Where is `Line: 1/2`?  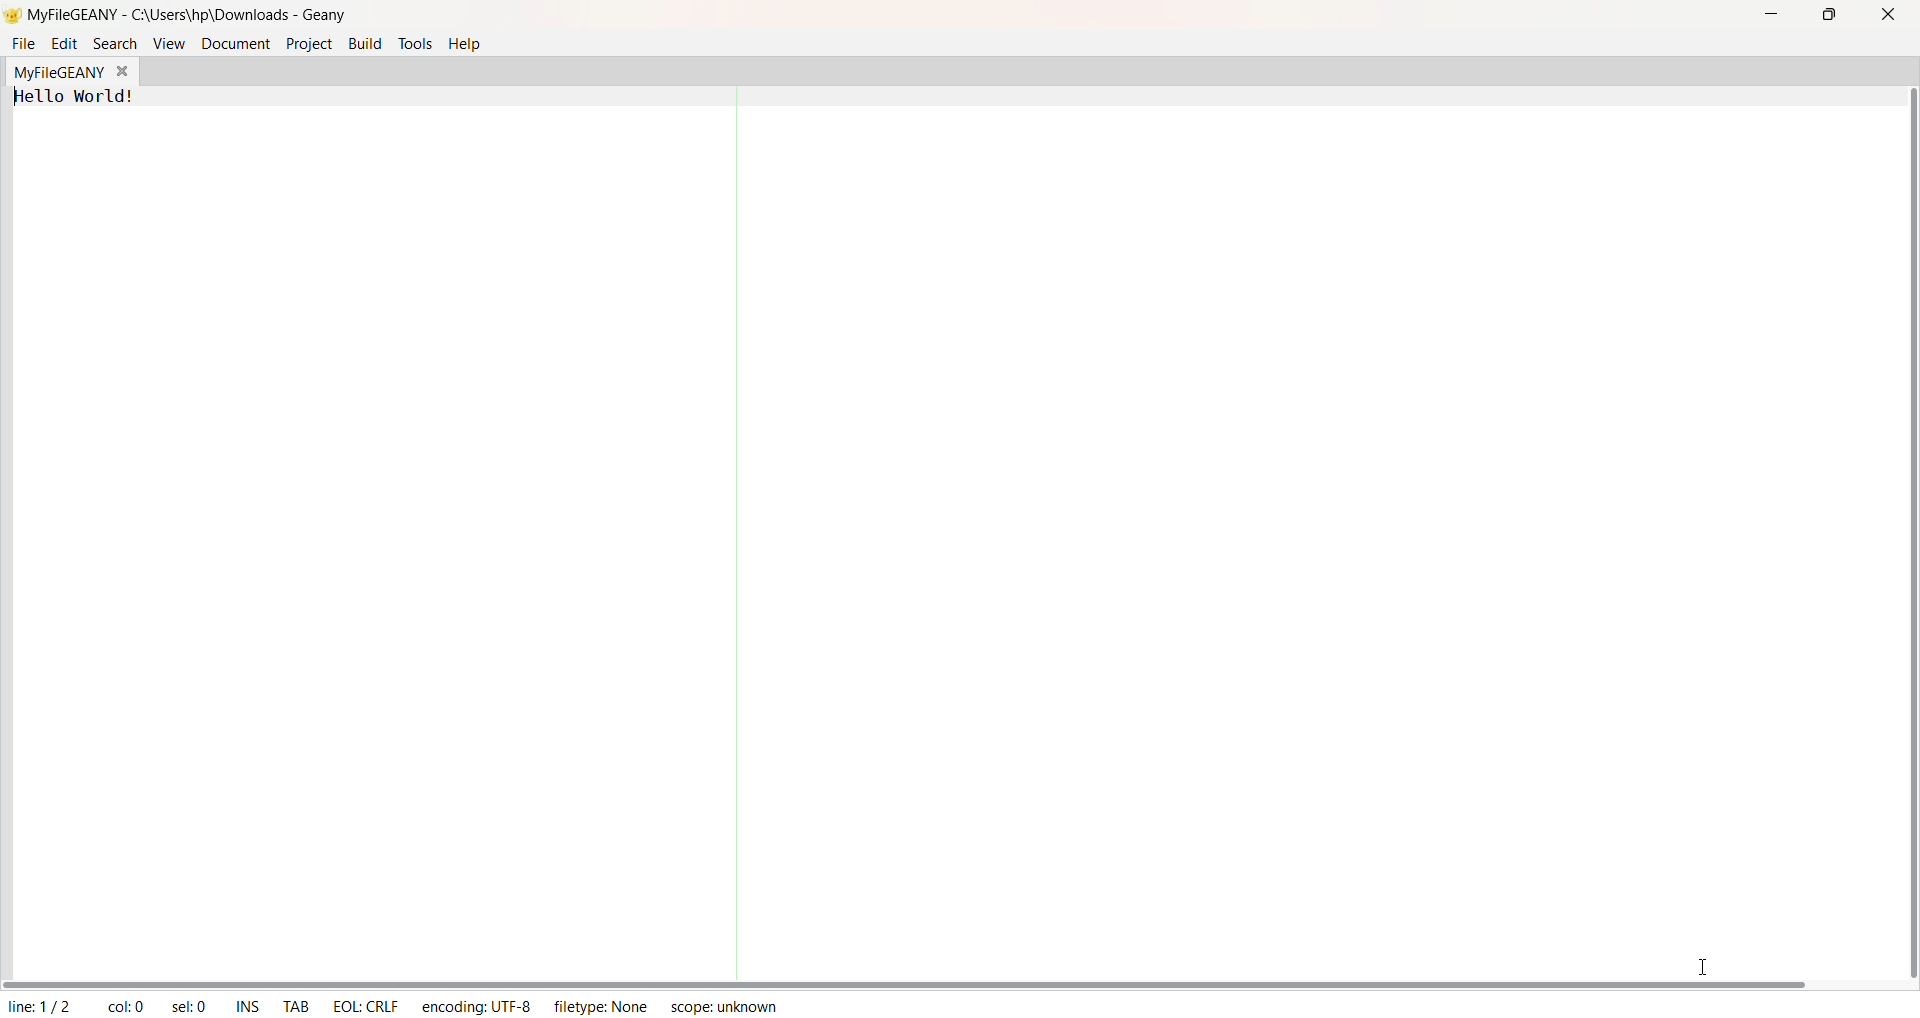 Line: 1/2 is located at coordinates (39, 1006).